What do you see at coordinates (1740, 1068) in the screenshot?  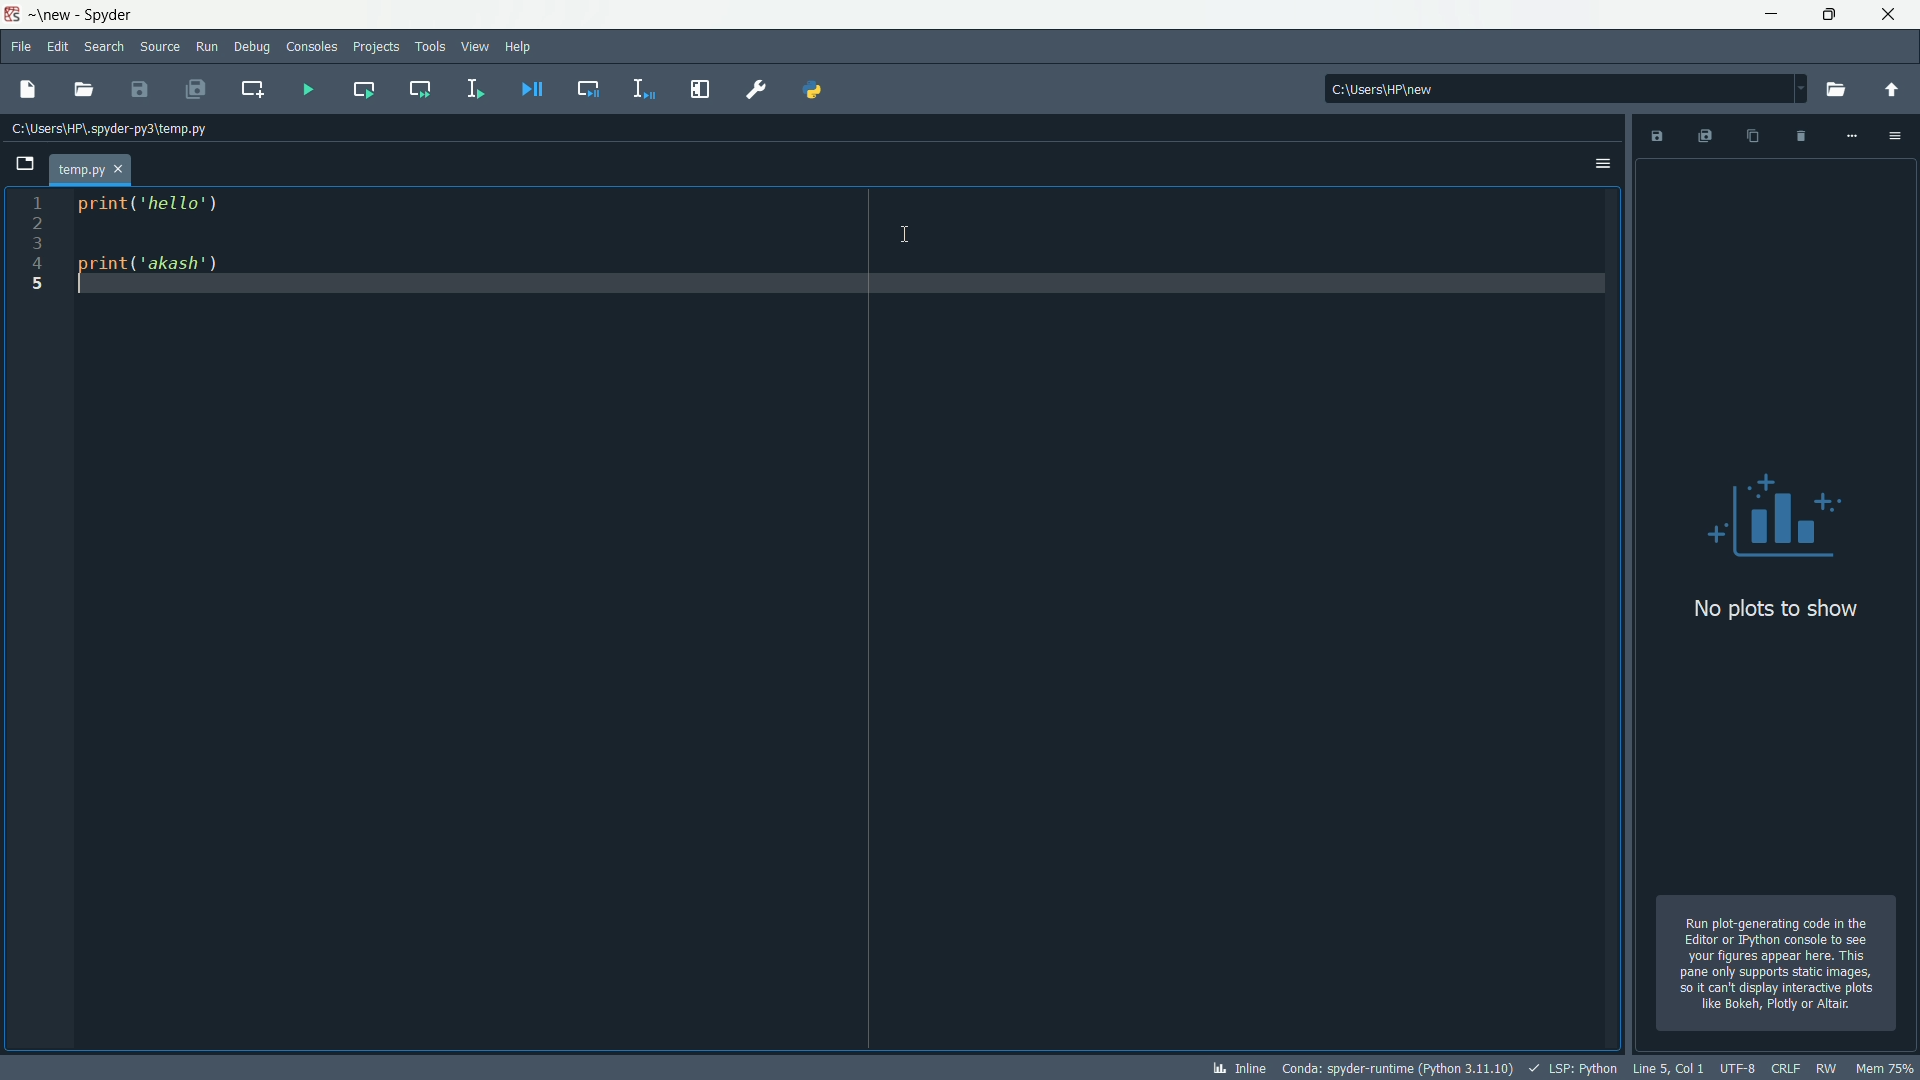 I see `encoder` at bounding box center [1740, 1068].